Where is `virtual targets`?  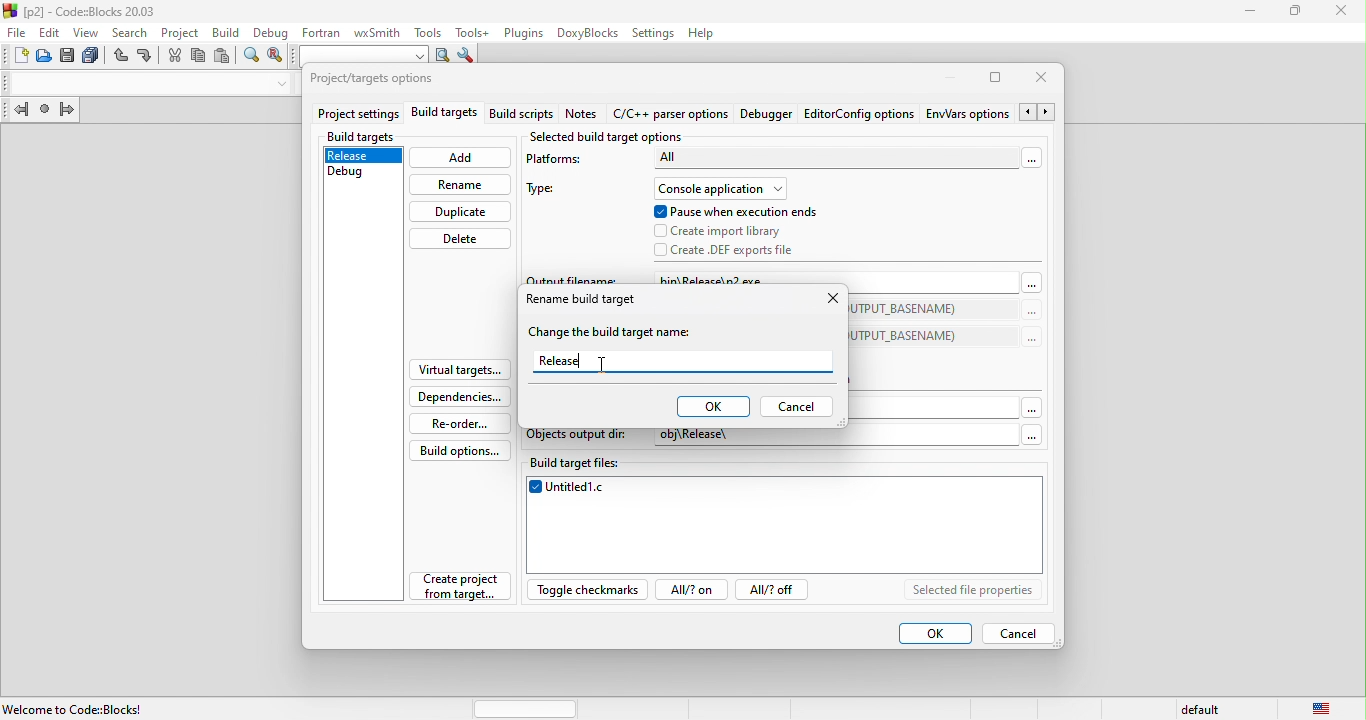
virtual targets is located at coordinates (458, 370).